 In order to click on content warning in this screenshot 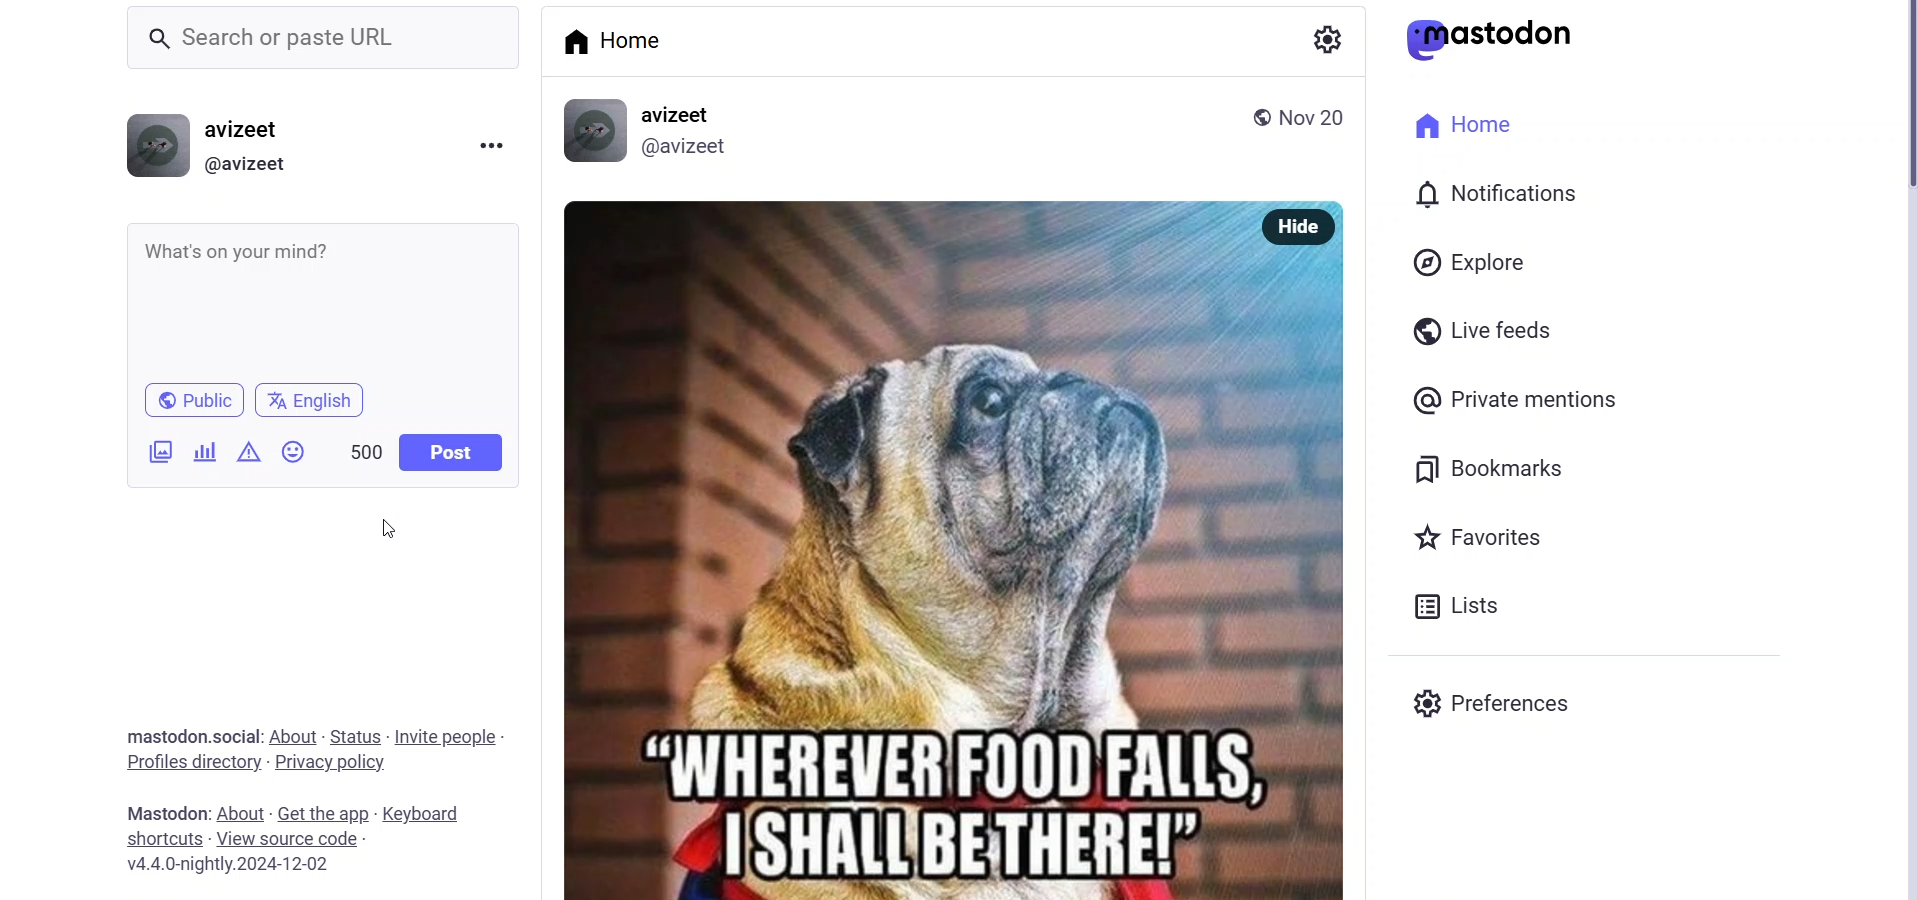, I will do `click(247, 451)`.